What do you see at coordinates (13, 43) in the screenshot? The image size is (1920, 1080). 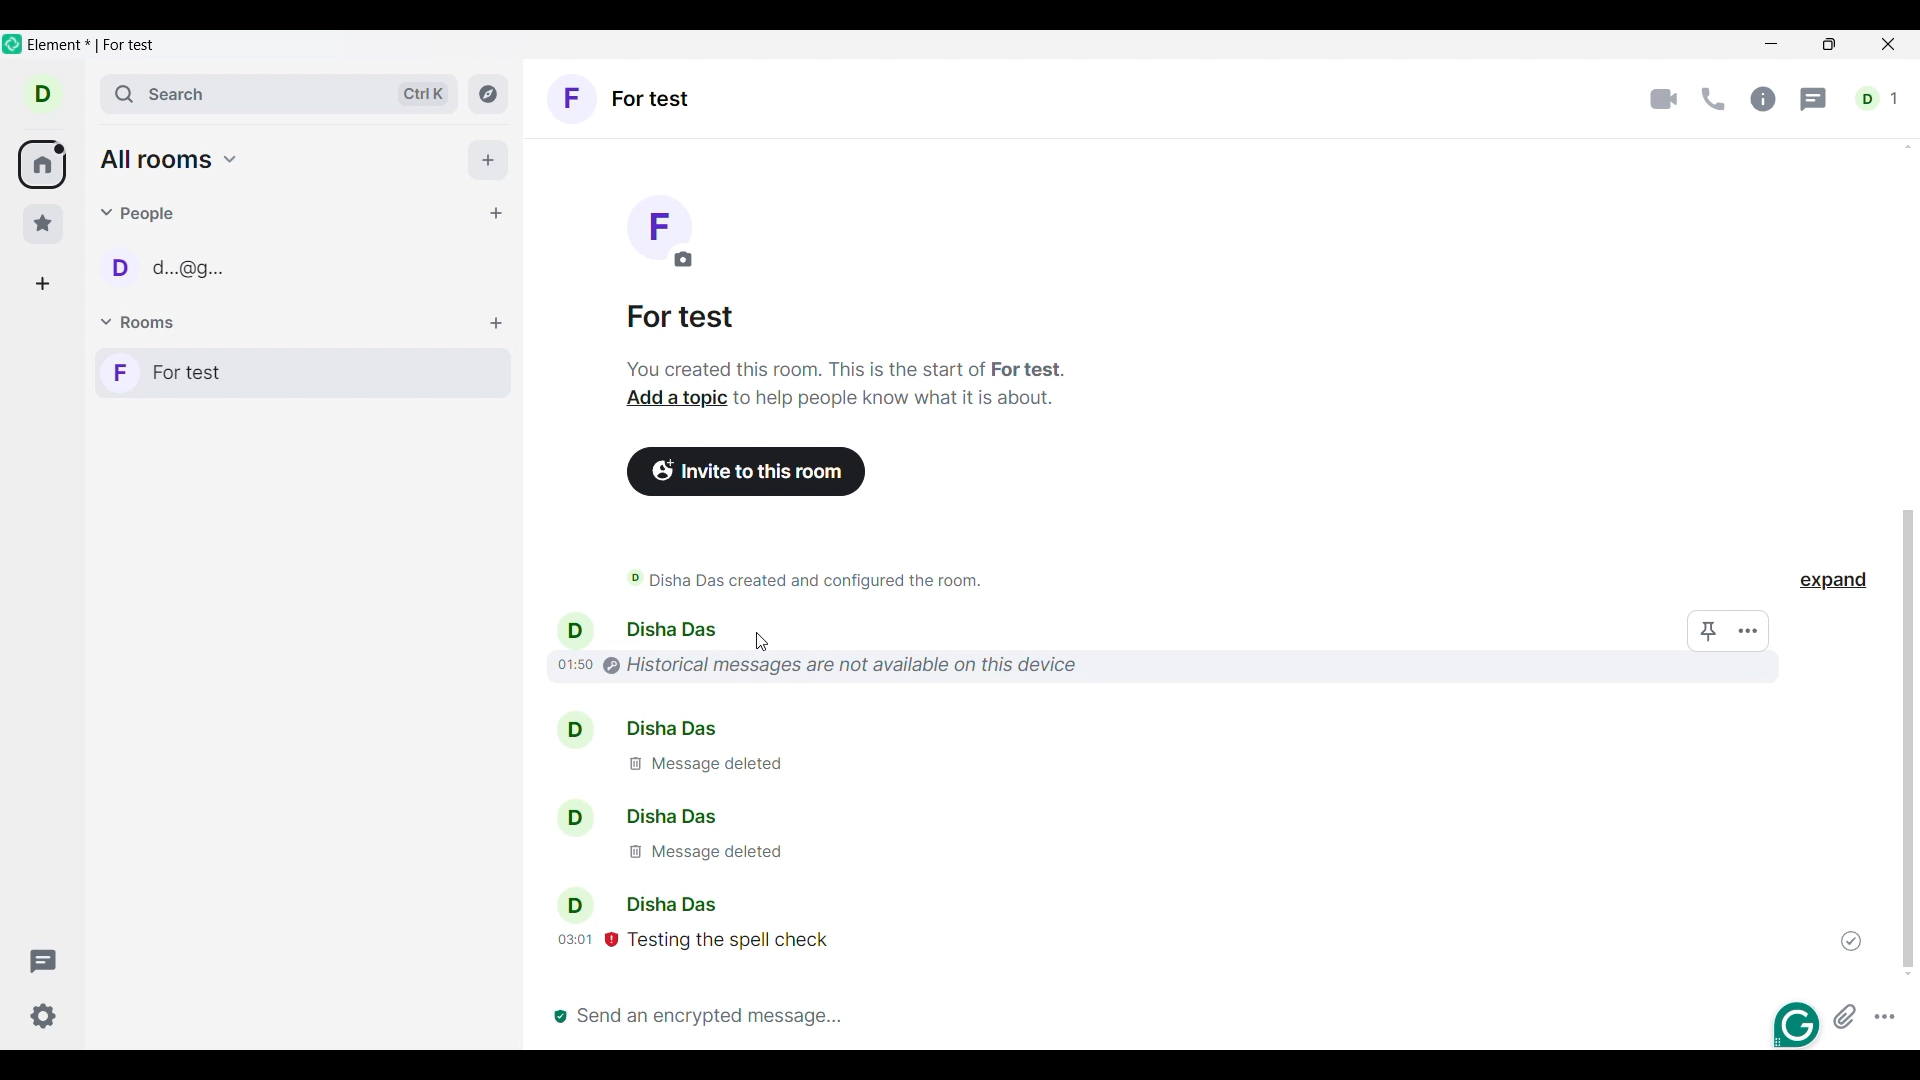 I see `Software logo` at bounding box center [13, 43].